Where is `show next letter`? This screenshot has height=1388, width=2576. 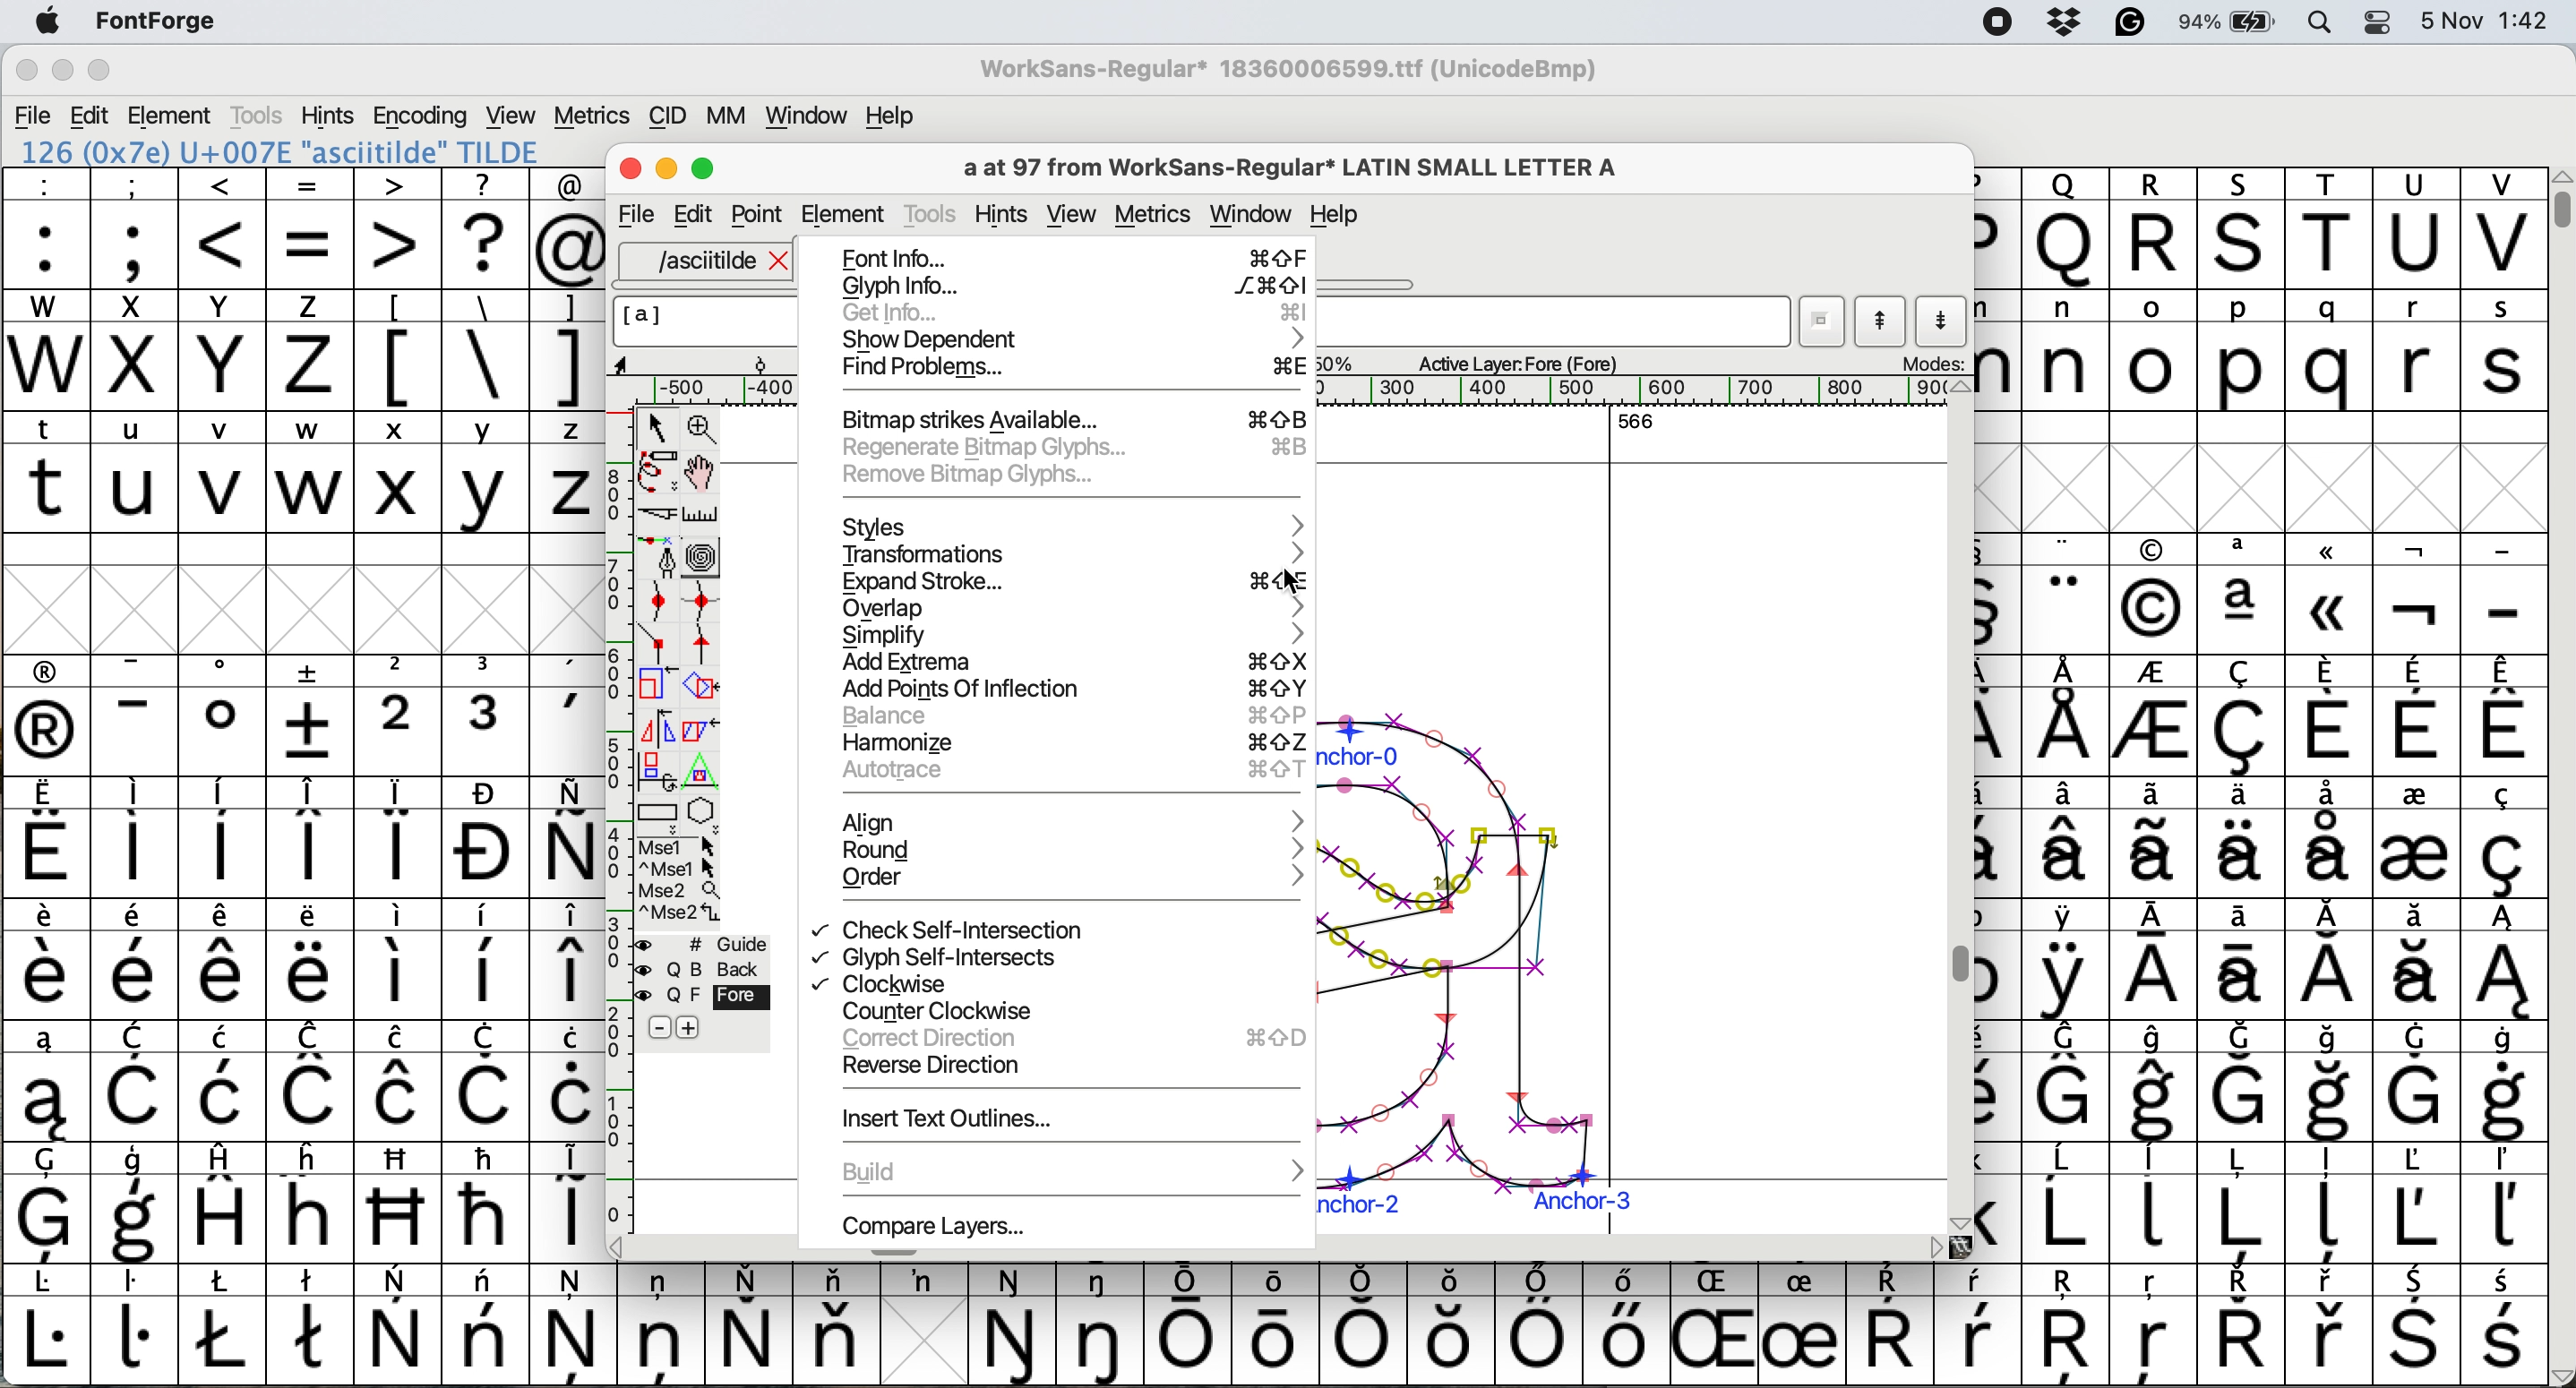 show next letter is located at coordinates (1945, 320).